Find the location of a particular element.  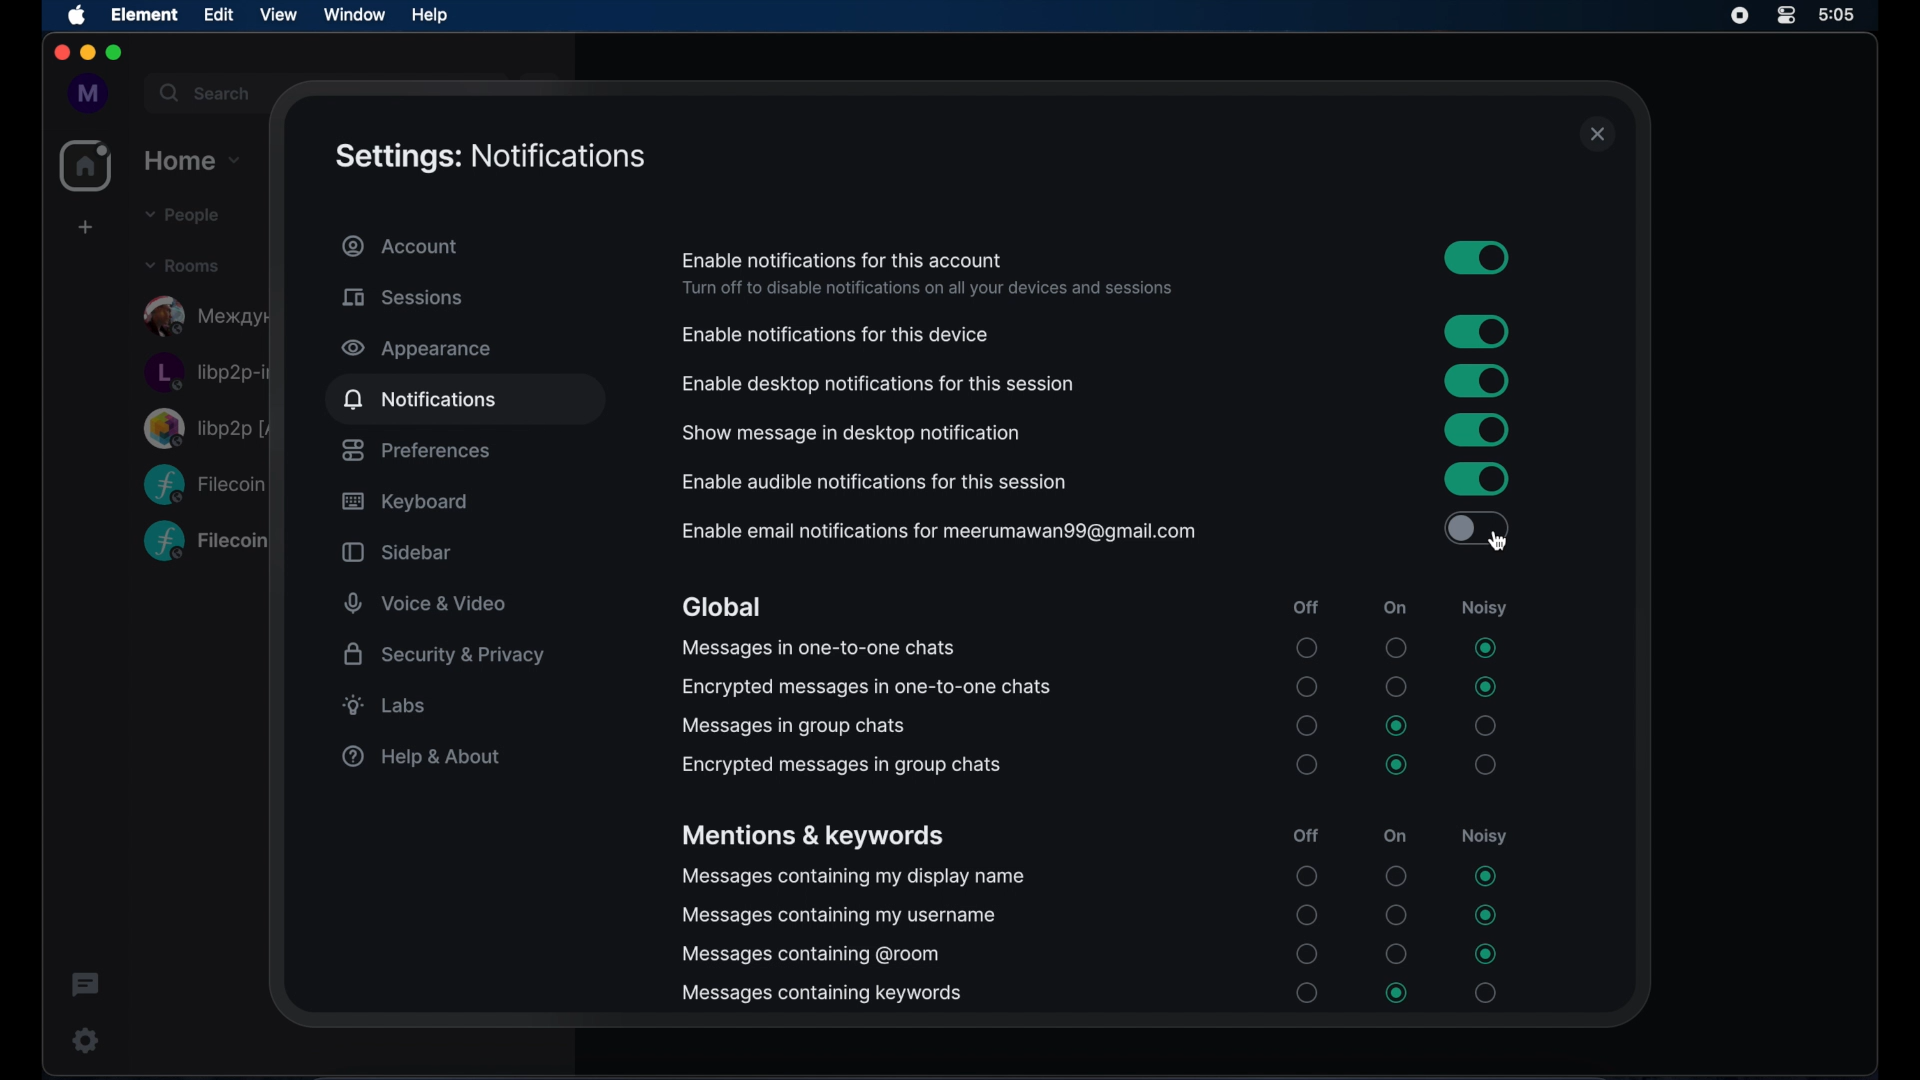

appearance is located at coordinates (416, 349).